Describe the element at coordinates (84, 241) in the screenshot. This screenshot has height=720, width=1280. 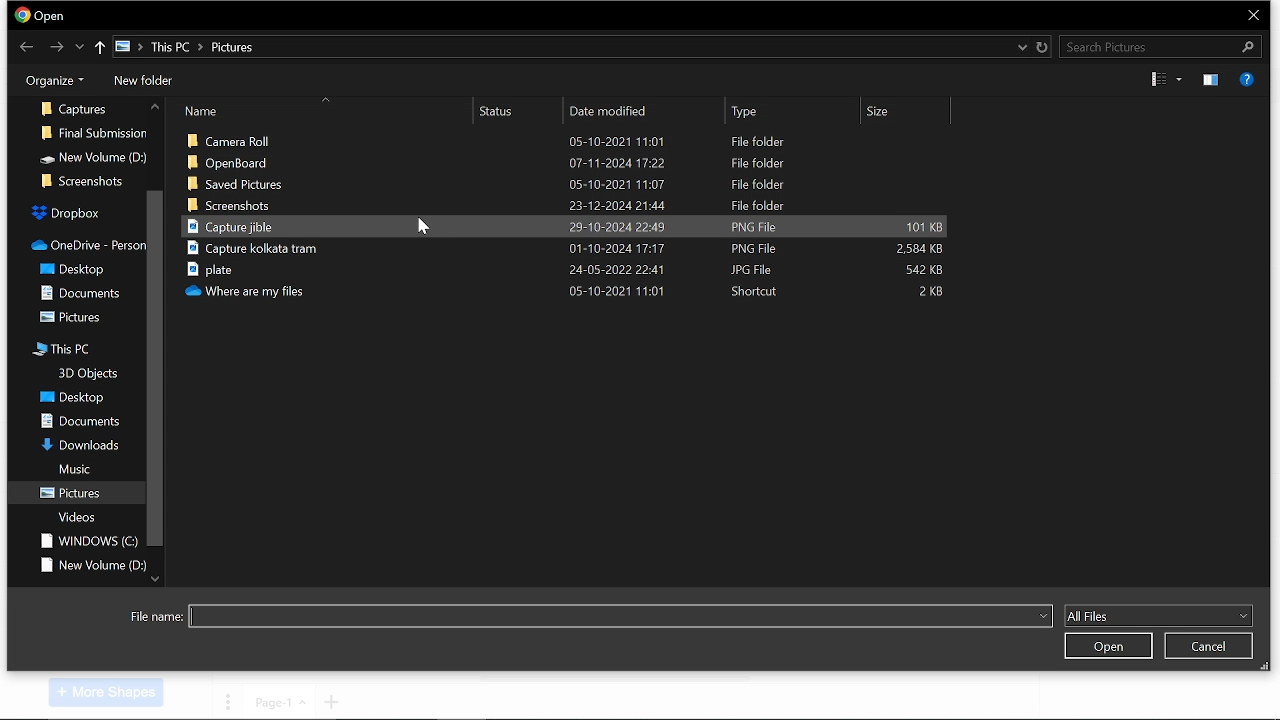
I see `folders` at that location.